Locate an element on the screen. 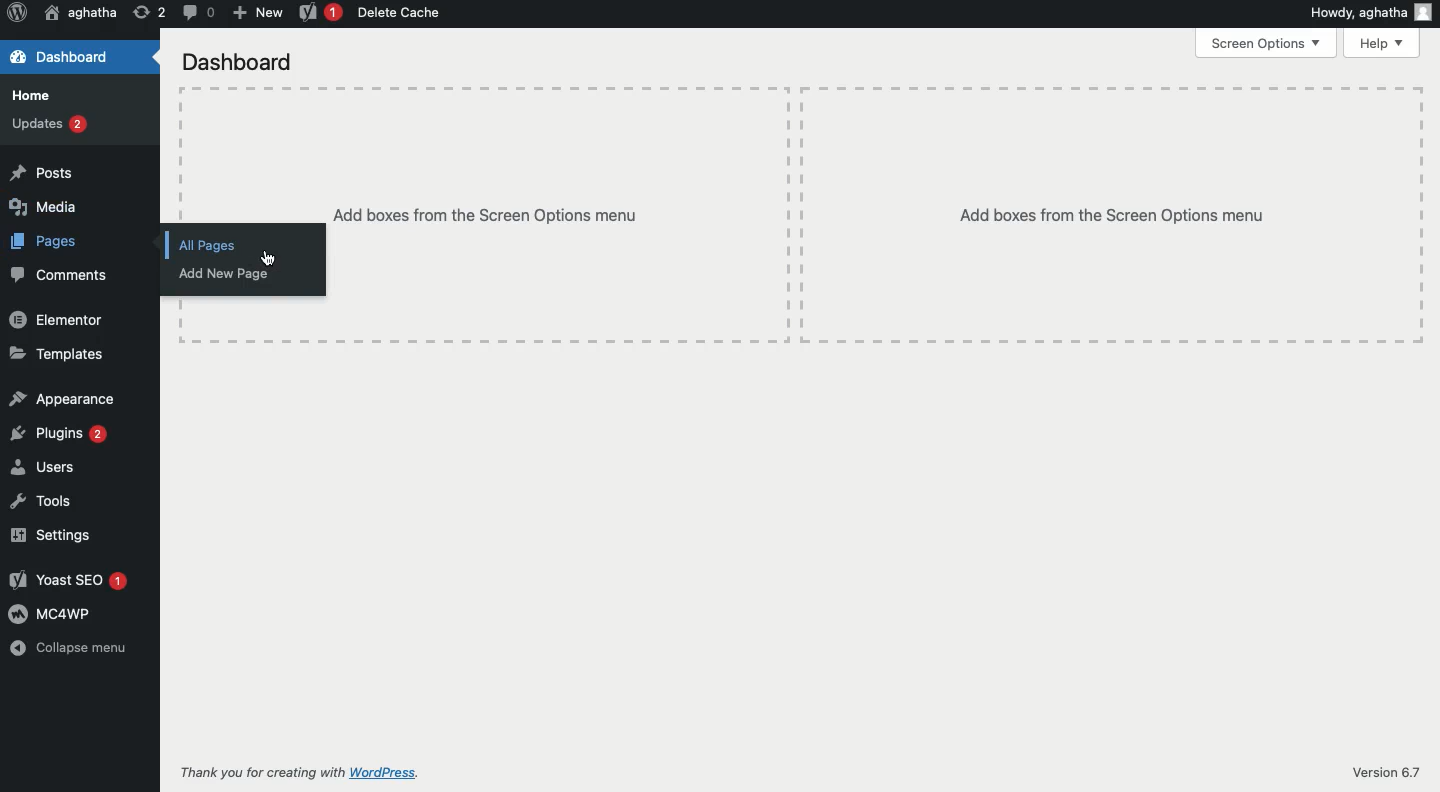 This screenshot has height=792, width=1440. User is located at coordinates (80, 13).